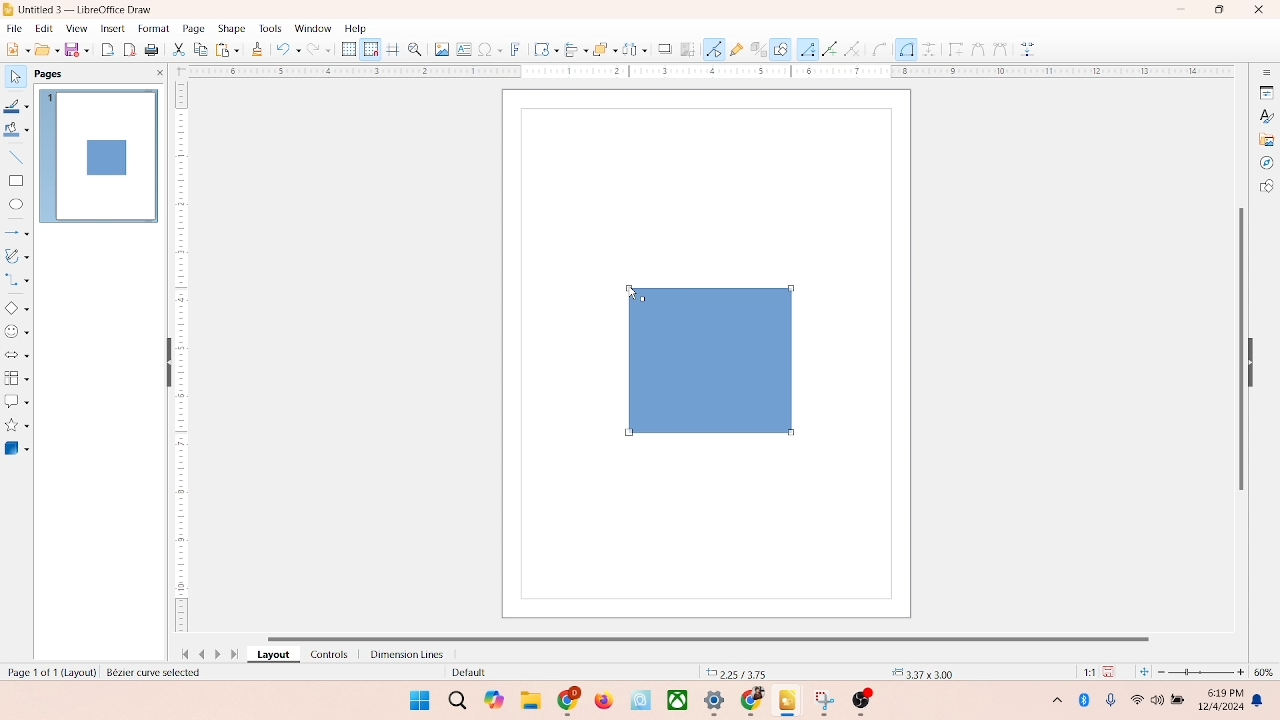 This screenshot has width=1280, height=720. What do you see at coordinates (16, 378) in the screenshot?
I see `flowchart` at bounding box center [16, 378].